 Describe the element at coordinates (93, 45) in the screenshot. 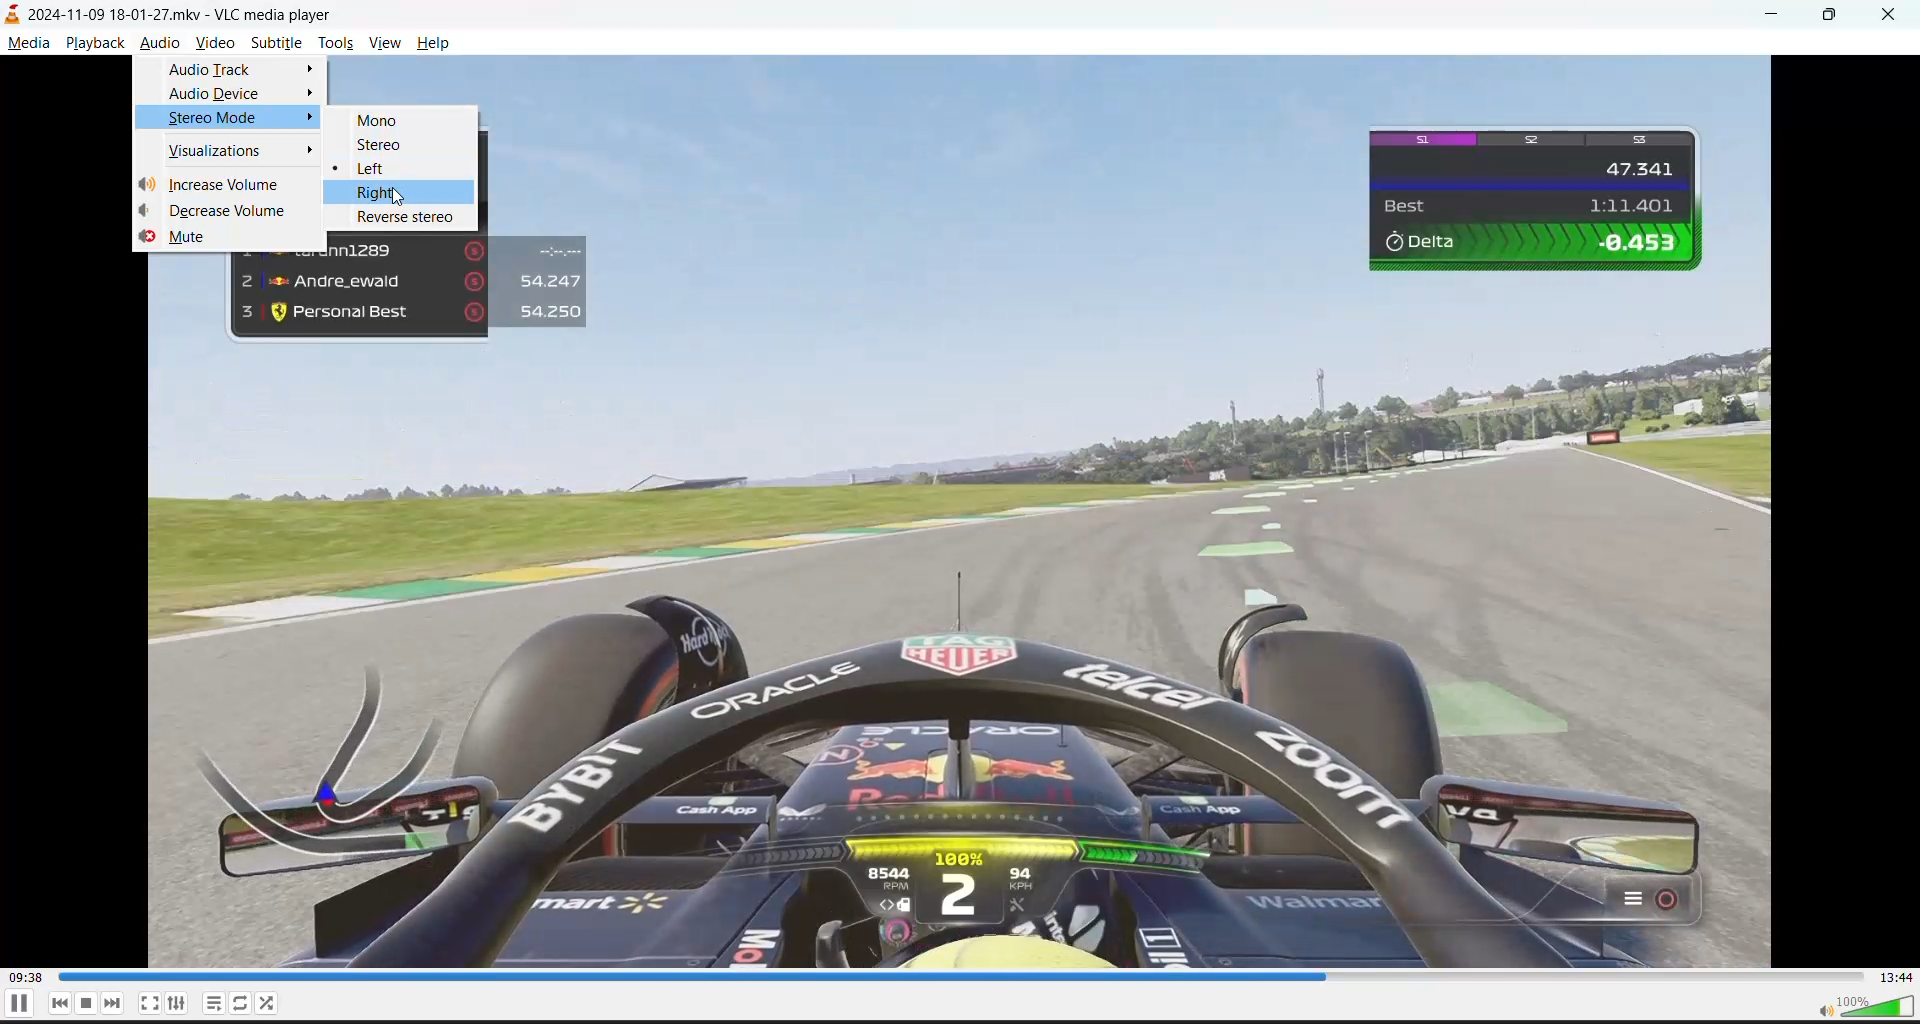

I see `playback` at that location.